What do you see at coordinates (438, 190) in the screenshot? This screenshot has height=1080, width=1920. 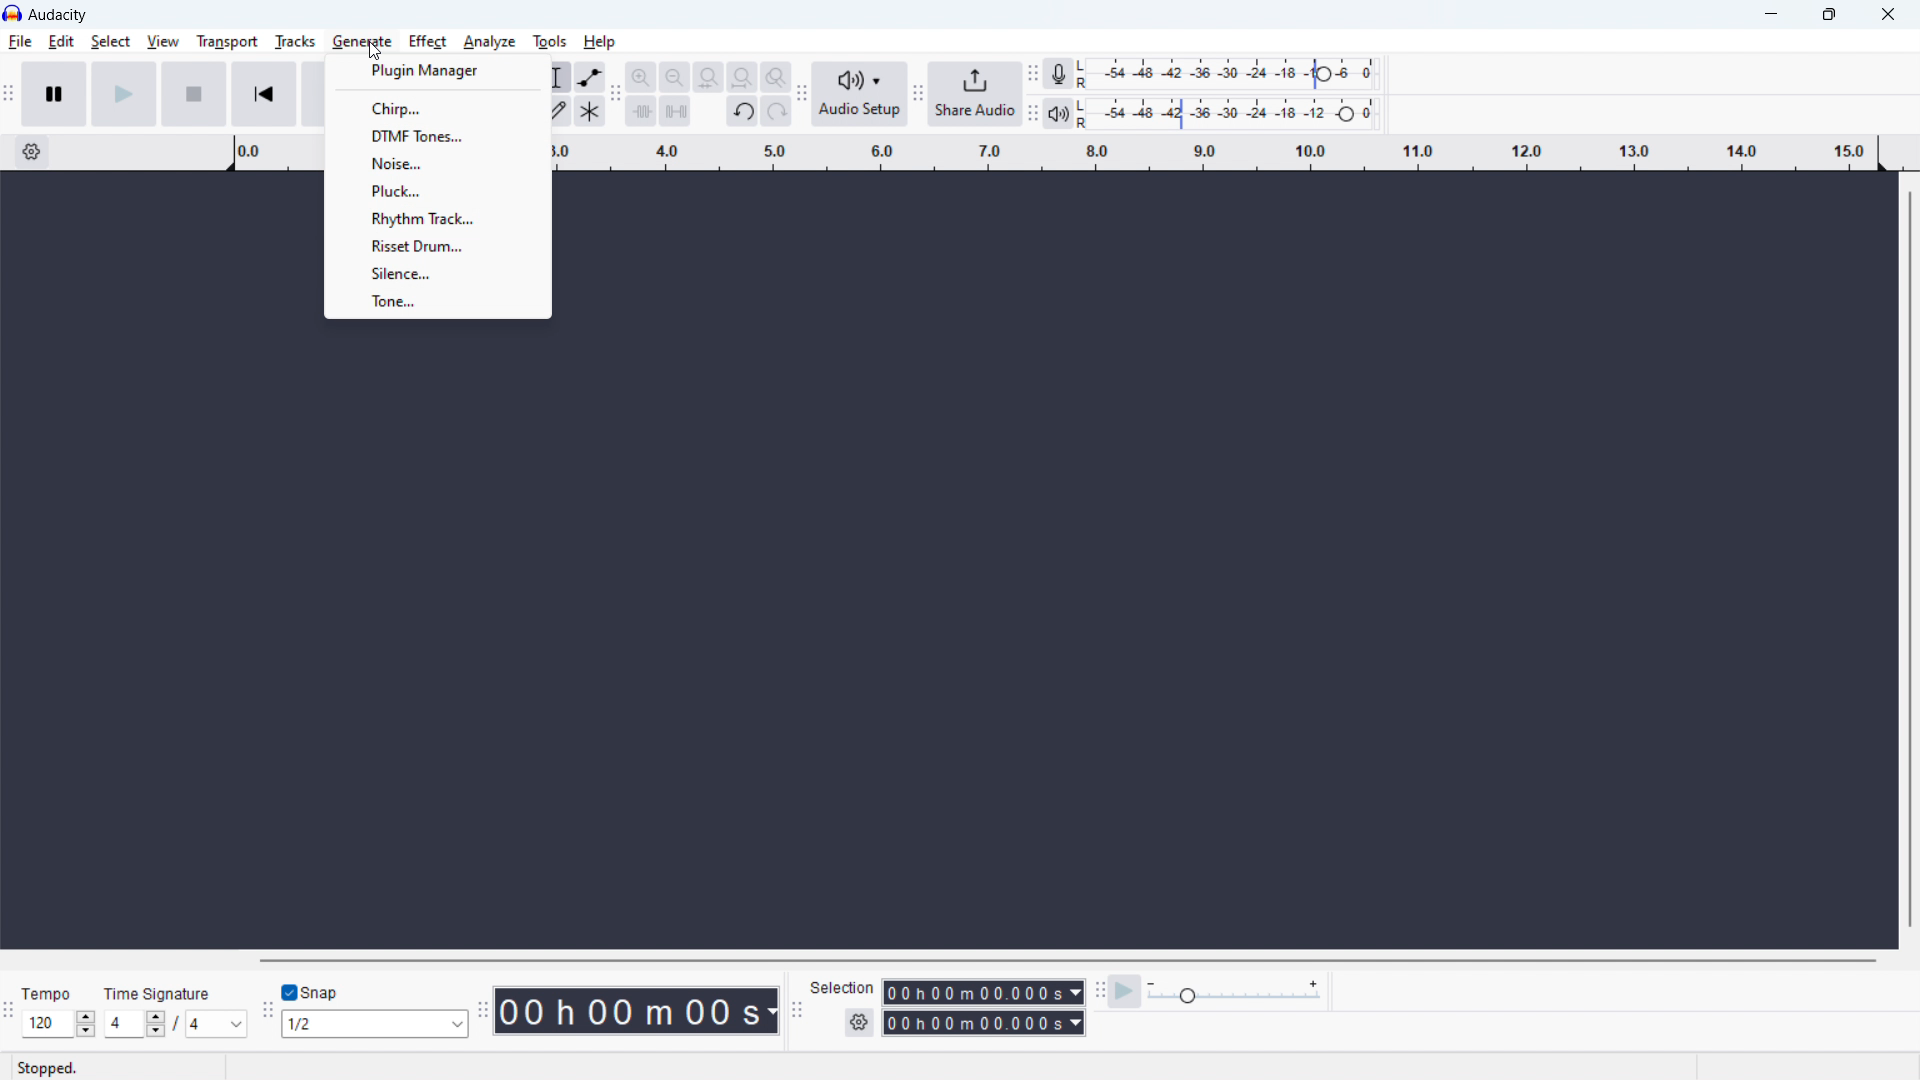 I see `pluck...` at bounding box center [438, 190].